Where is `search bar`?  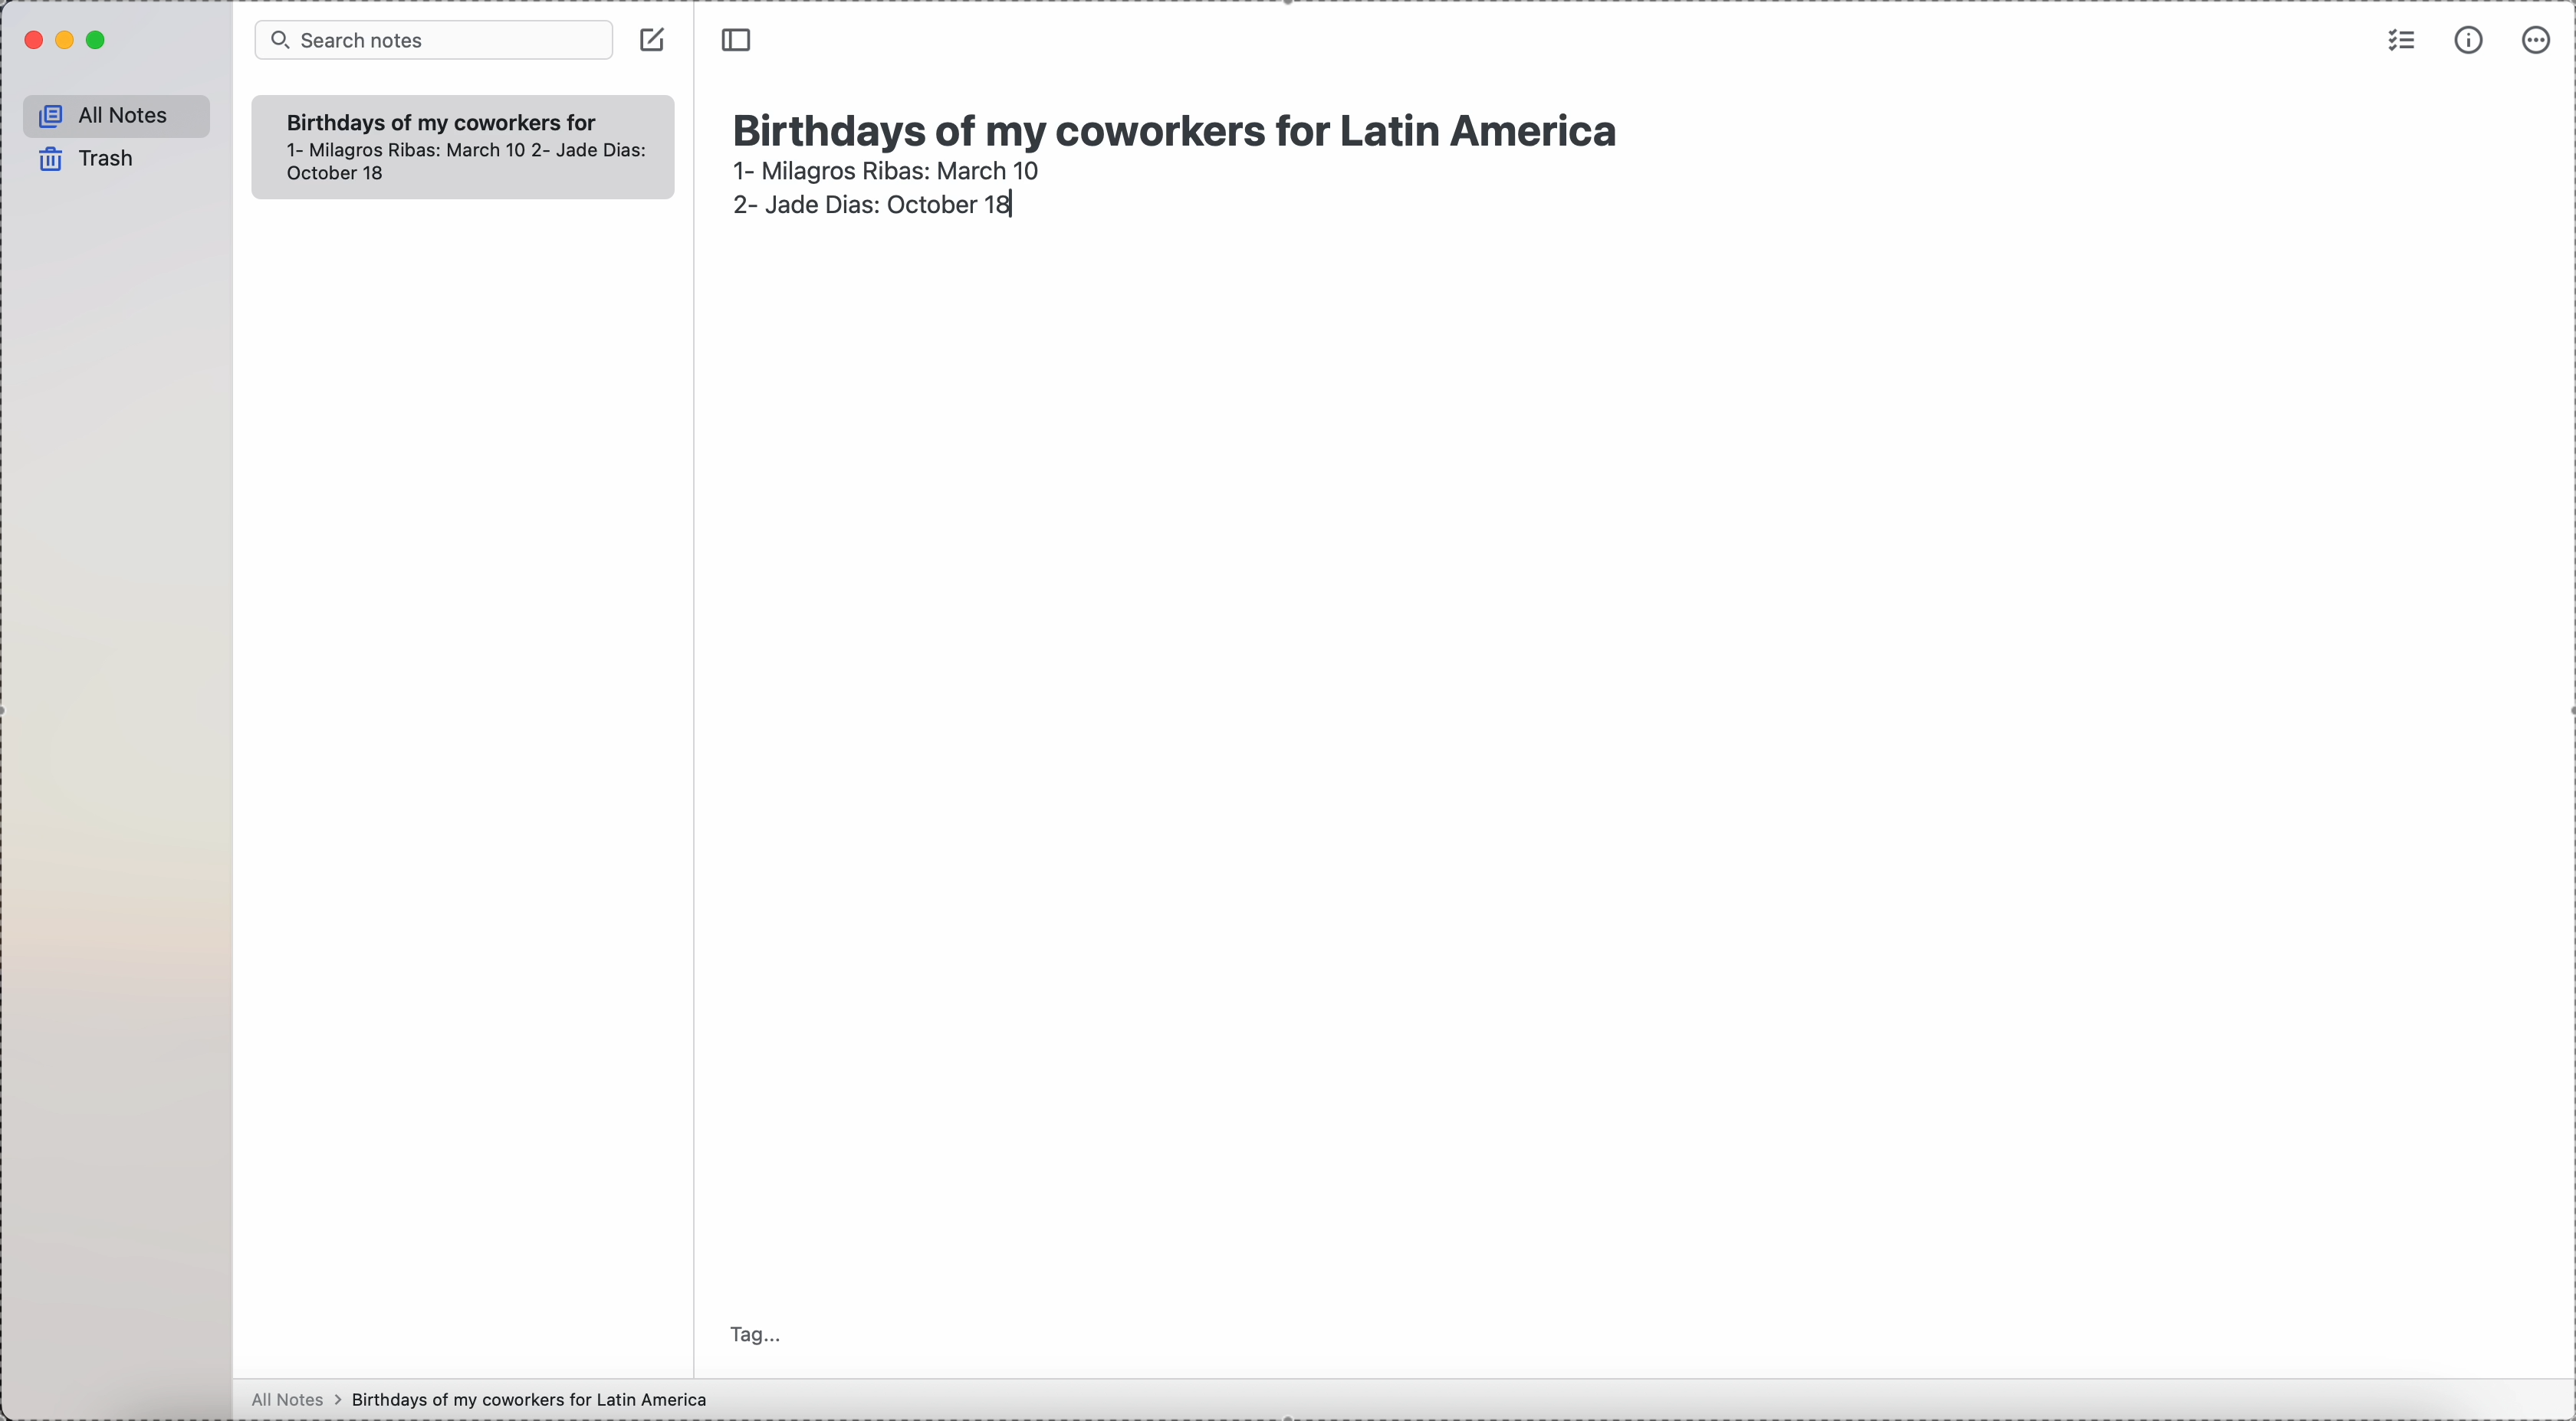 search bar is located at coordinates (433, 41).